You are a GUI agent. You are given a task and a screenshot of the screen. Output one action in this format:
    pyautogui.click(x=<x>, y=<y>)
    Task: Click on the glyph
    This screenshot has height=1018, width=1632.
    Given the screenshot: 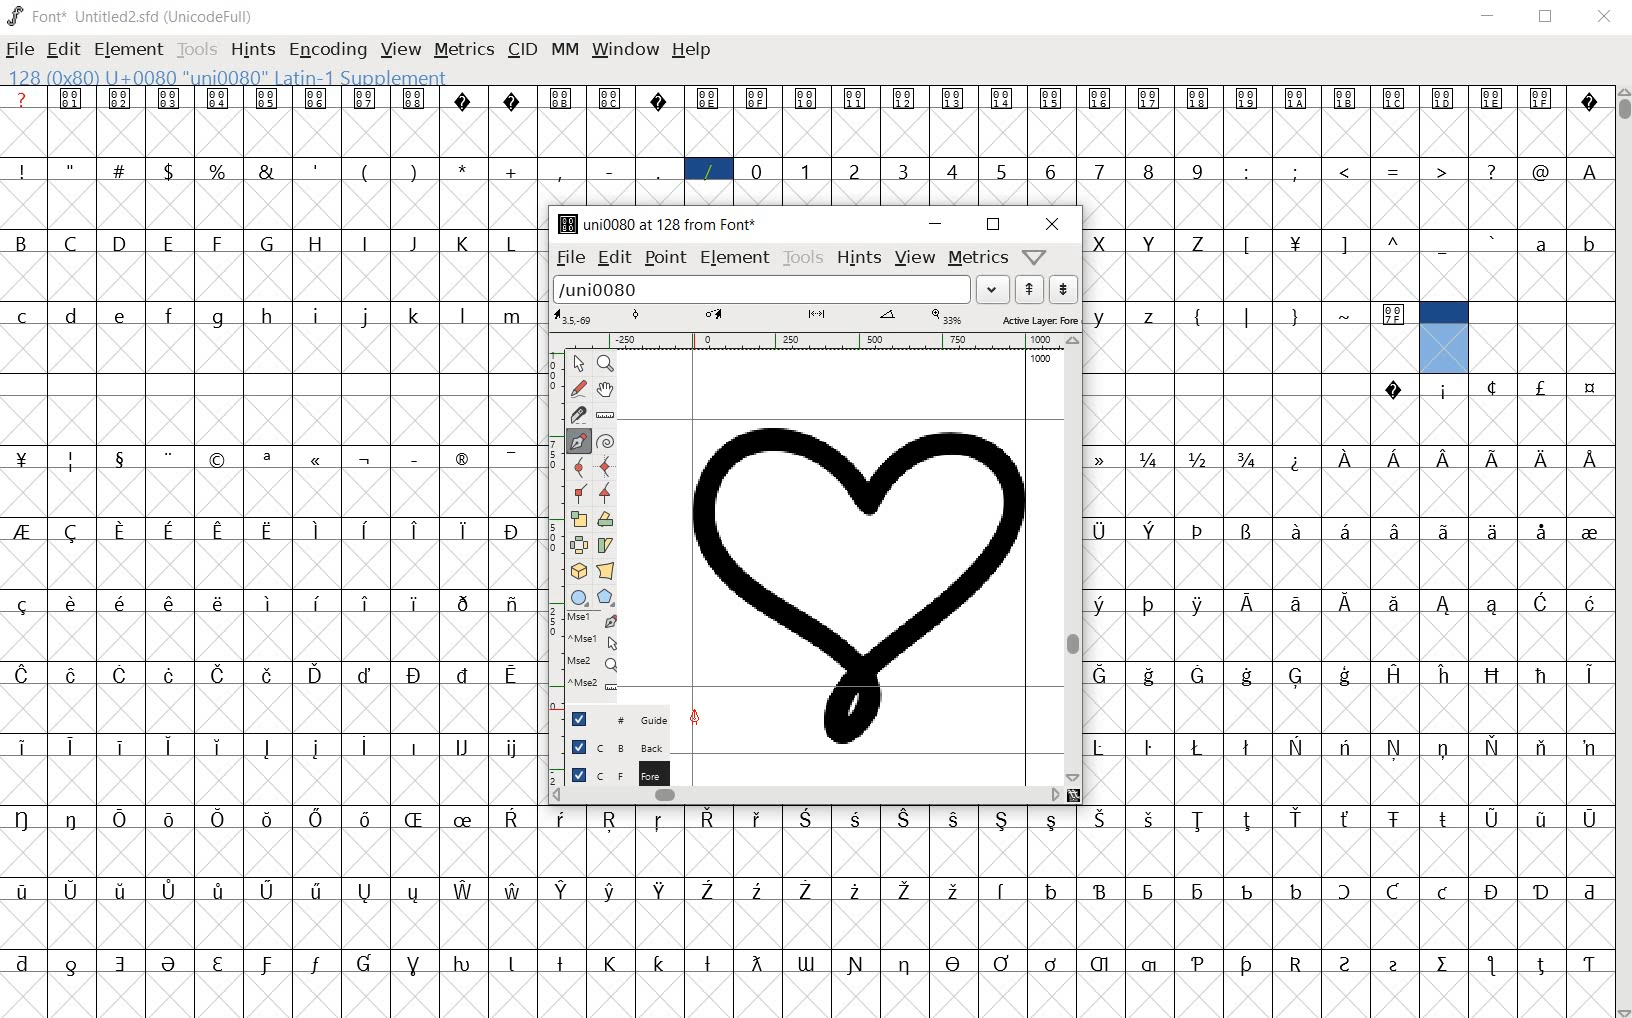 What is the action you would take?
    pyautogui.click(x=1100, y=891)
    